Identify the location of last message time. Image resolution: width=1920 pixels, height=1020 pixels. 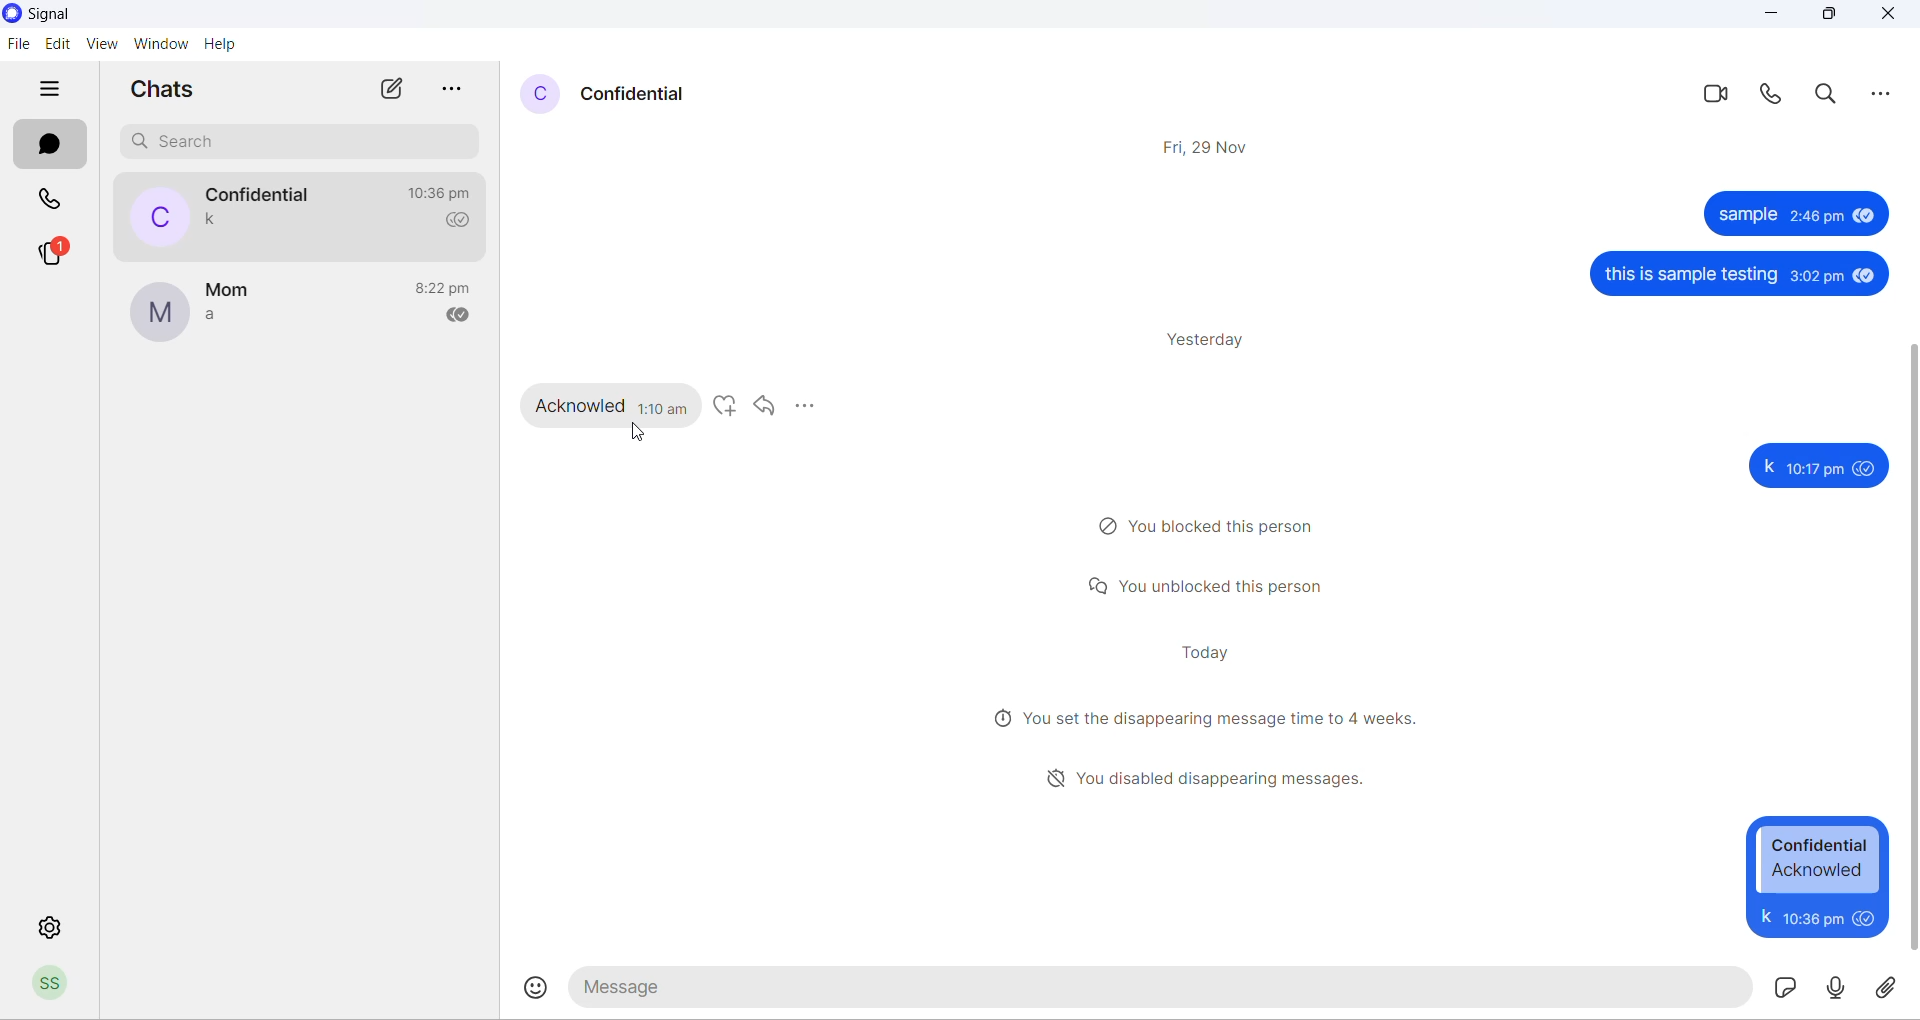
(447, 289).